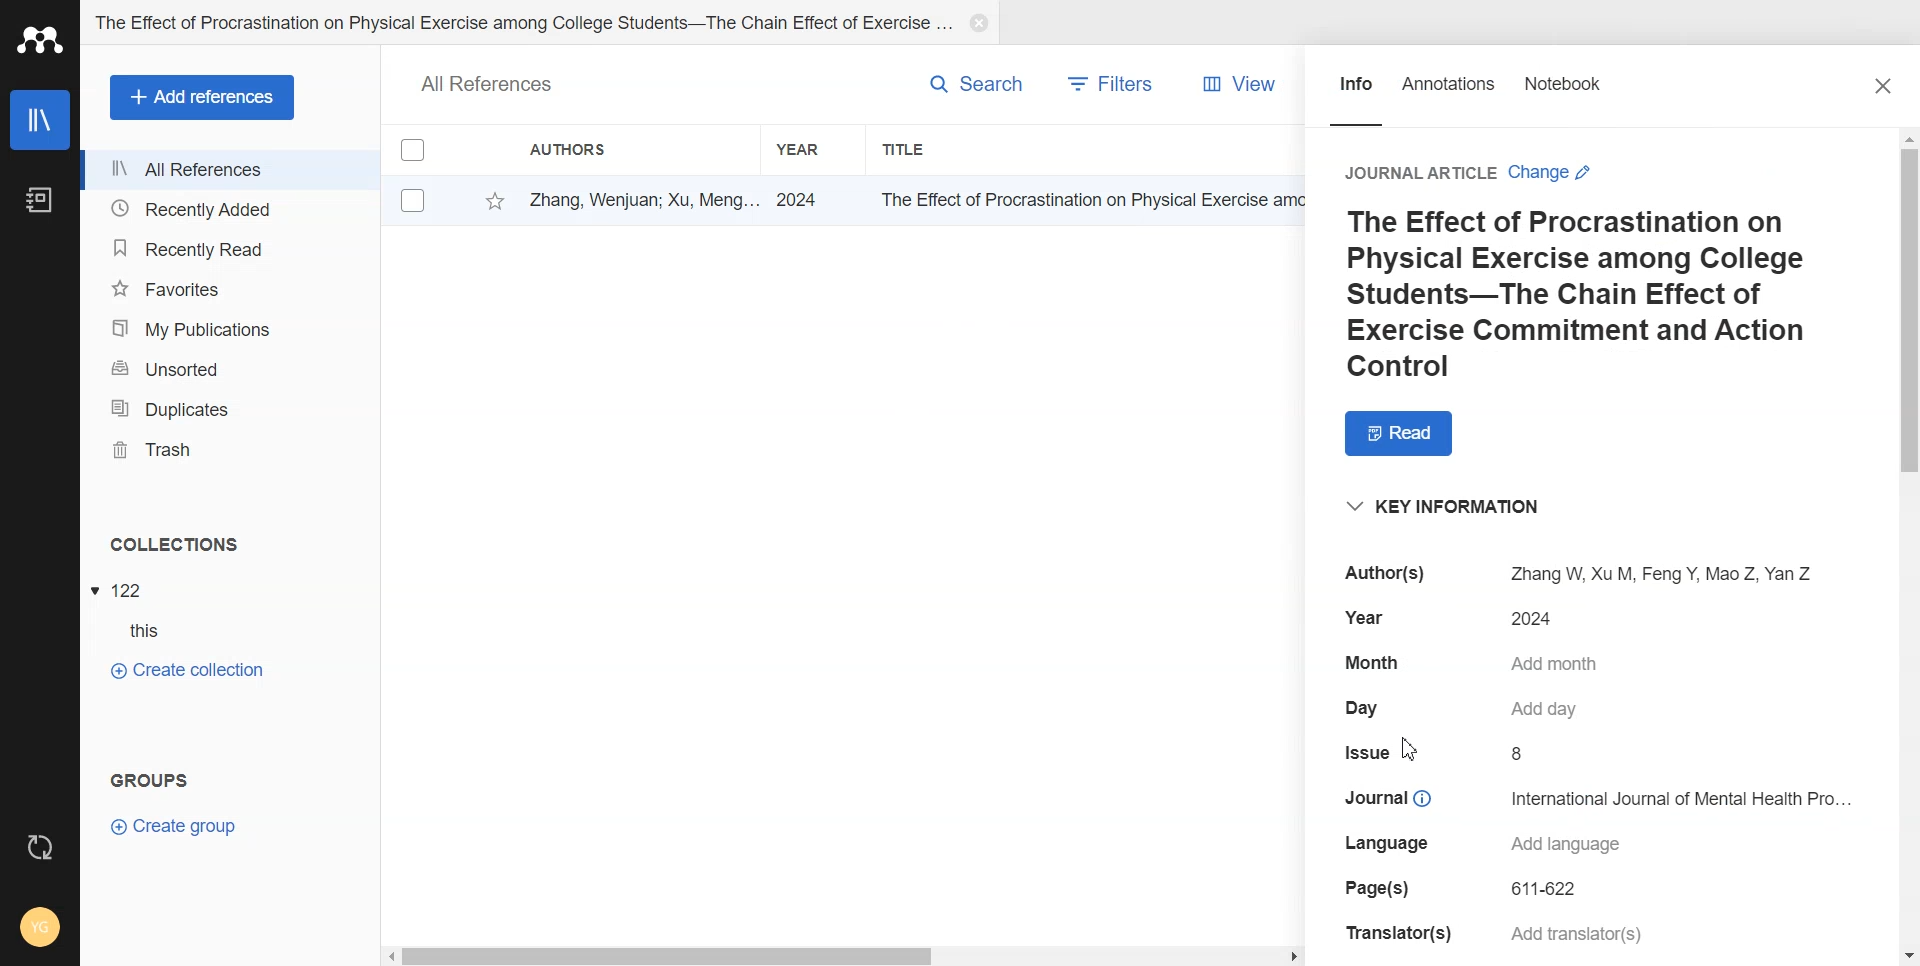  What do you see at coordinates (1420, 173) in the screenshot?
I see `journal article` at bounding box center [1420, 173].